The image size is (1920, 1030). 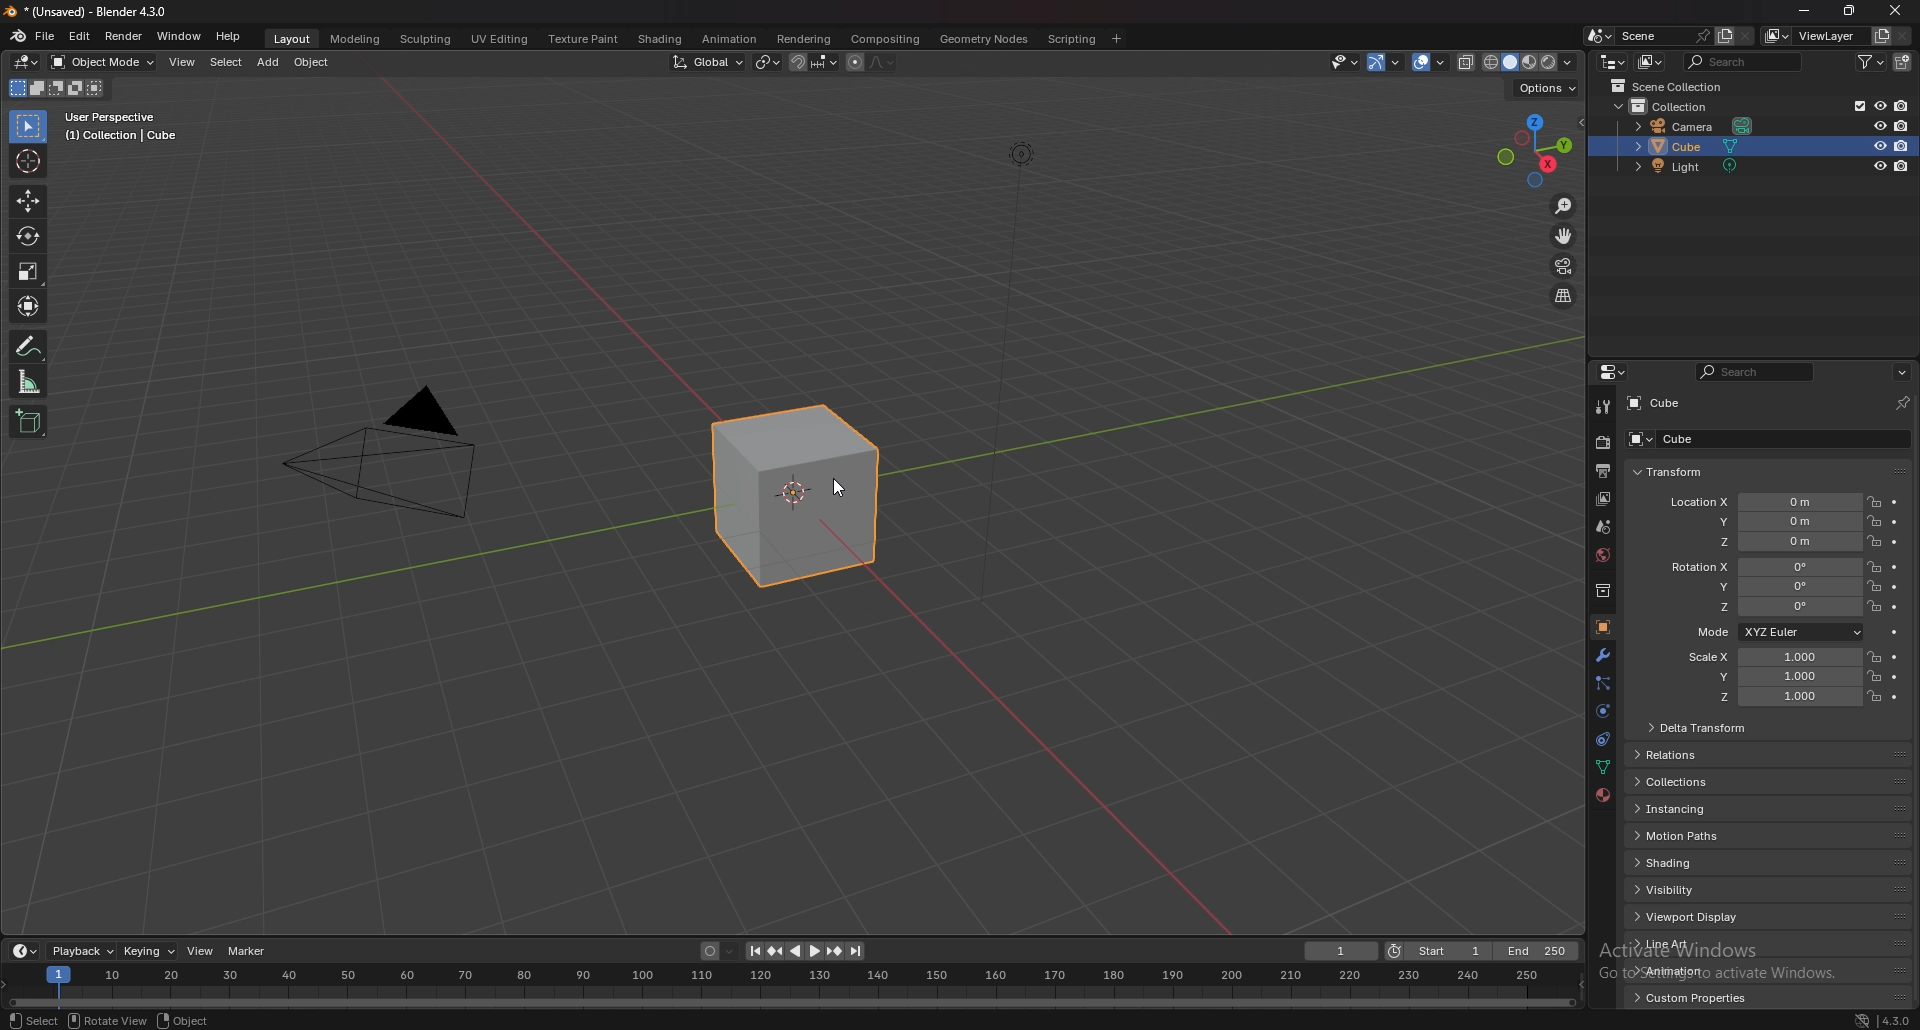 What do you see at coordinates (27, 306) in the screenshot?
I see `transform` at bounding box center [27, 306].